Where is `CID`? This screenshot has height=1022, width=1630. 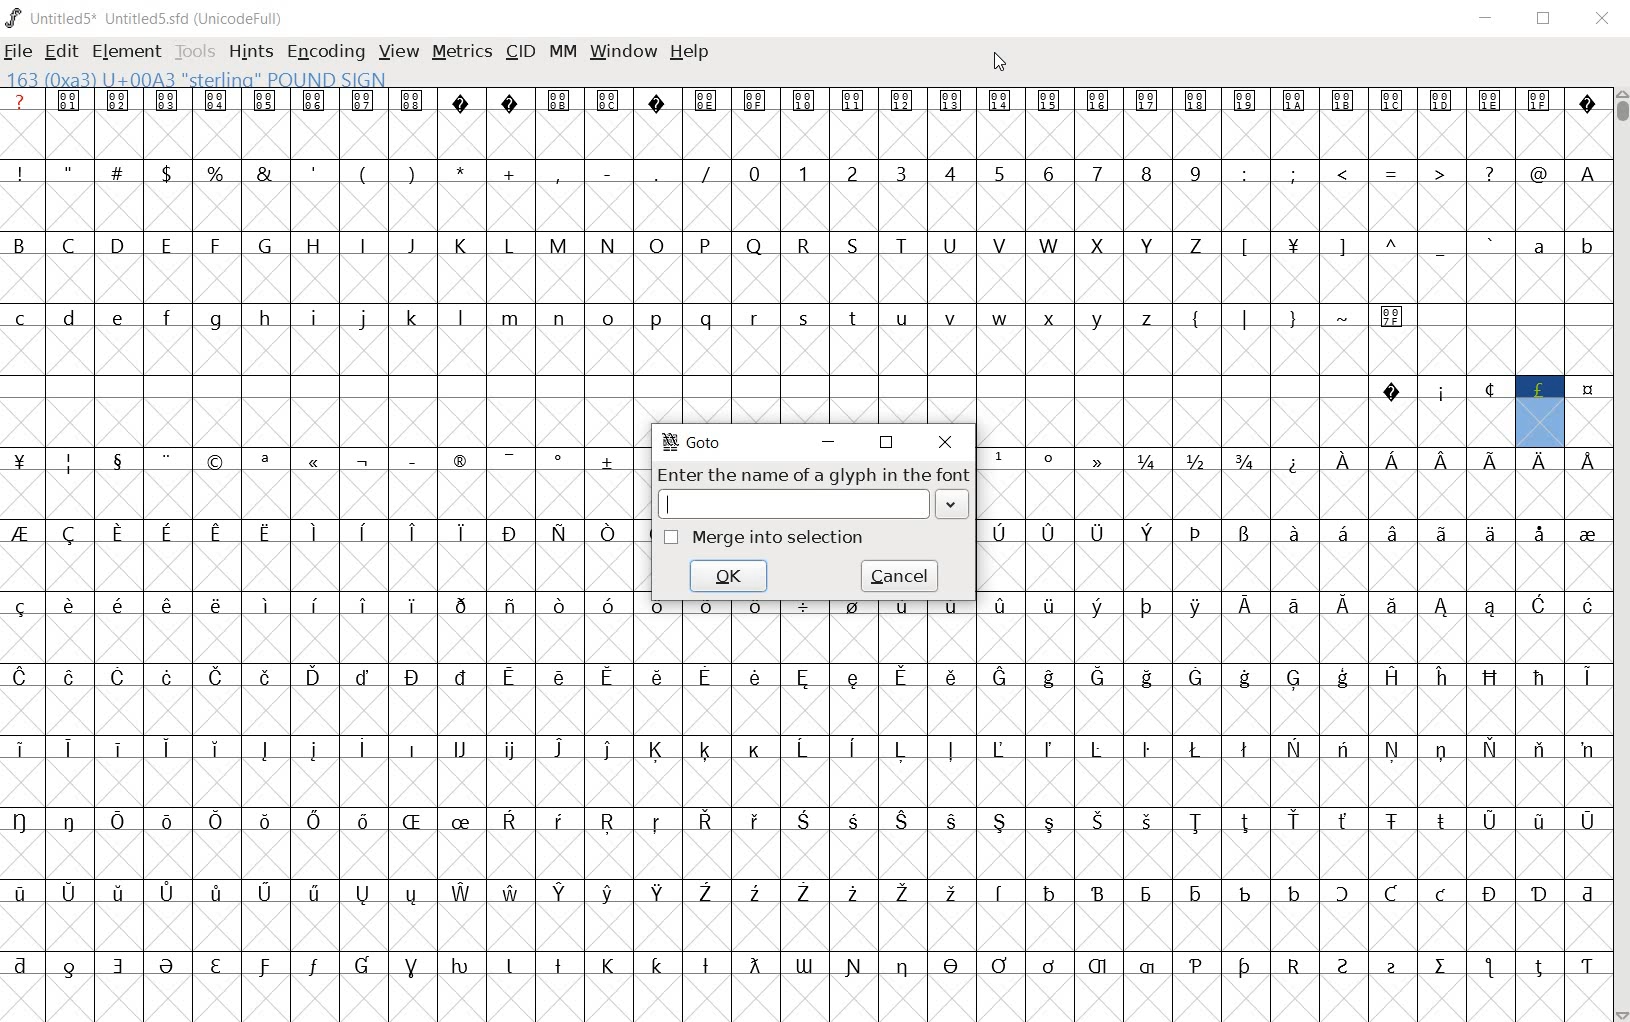
CID is located at coordinates (520, 52).